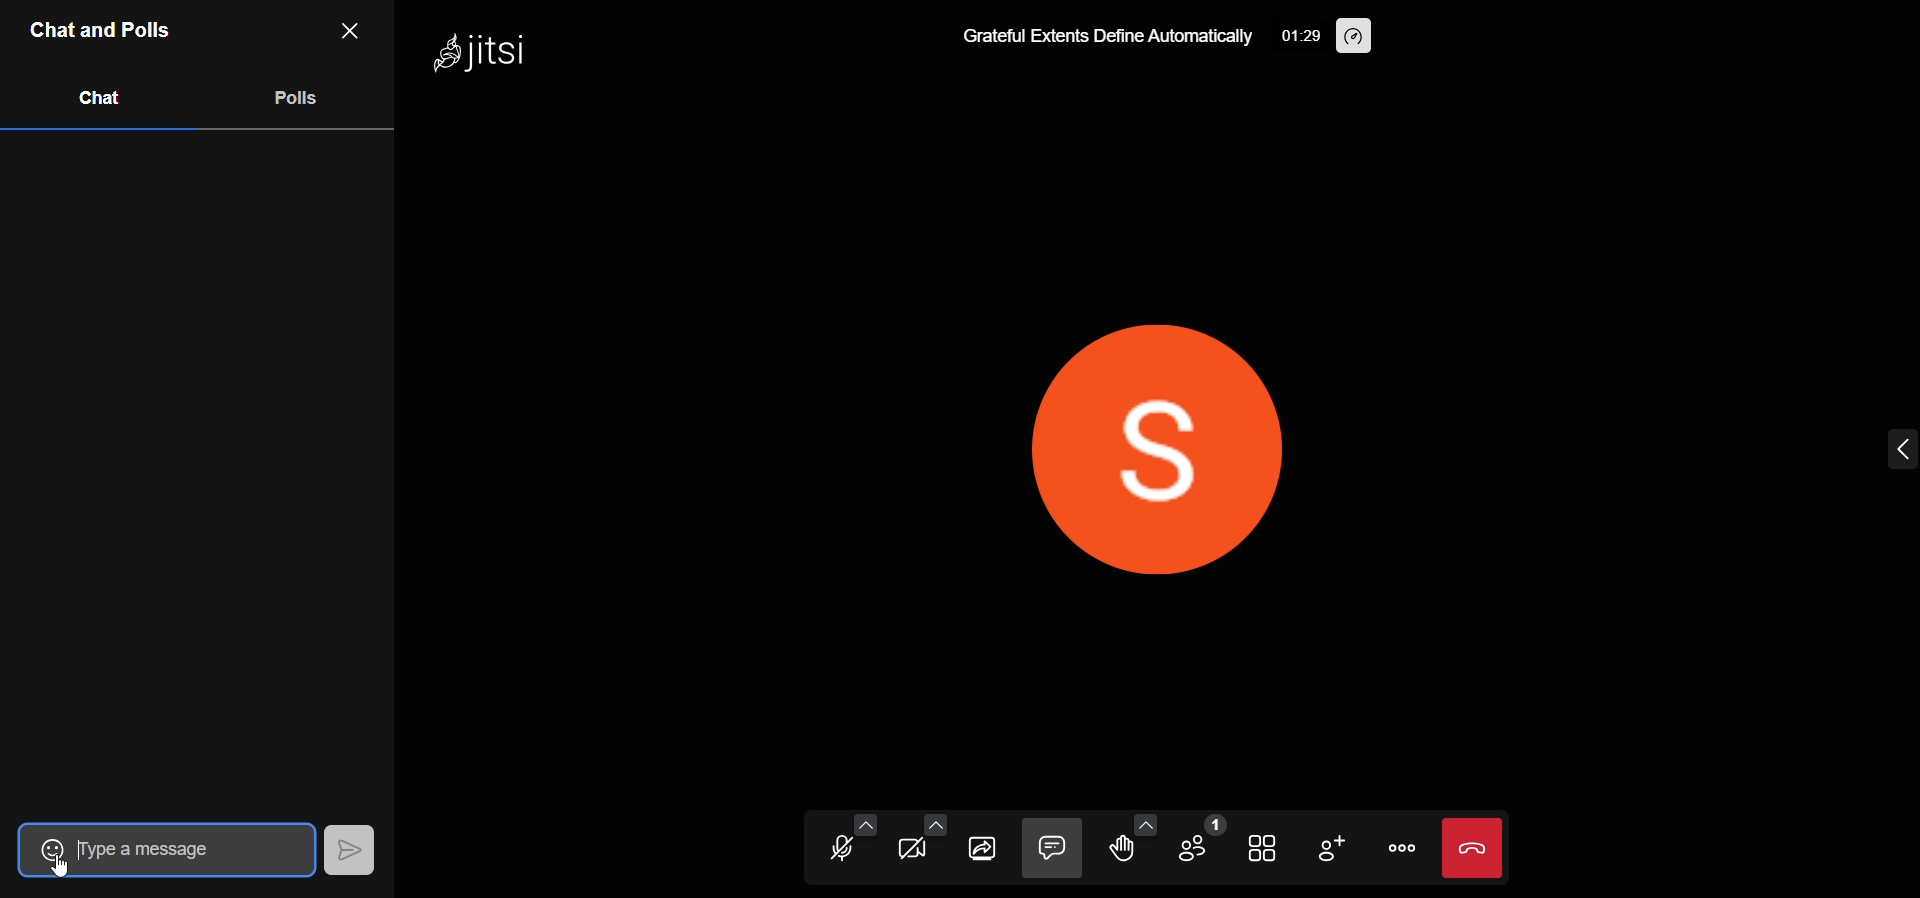 Image resolution: width=1920 pixels, height=898 pixels. What do you see at coordinates (1148, 821) in the screenshot?
I see `more emoji` at bounding box center [1148, 821].